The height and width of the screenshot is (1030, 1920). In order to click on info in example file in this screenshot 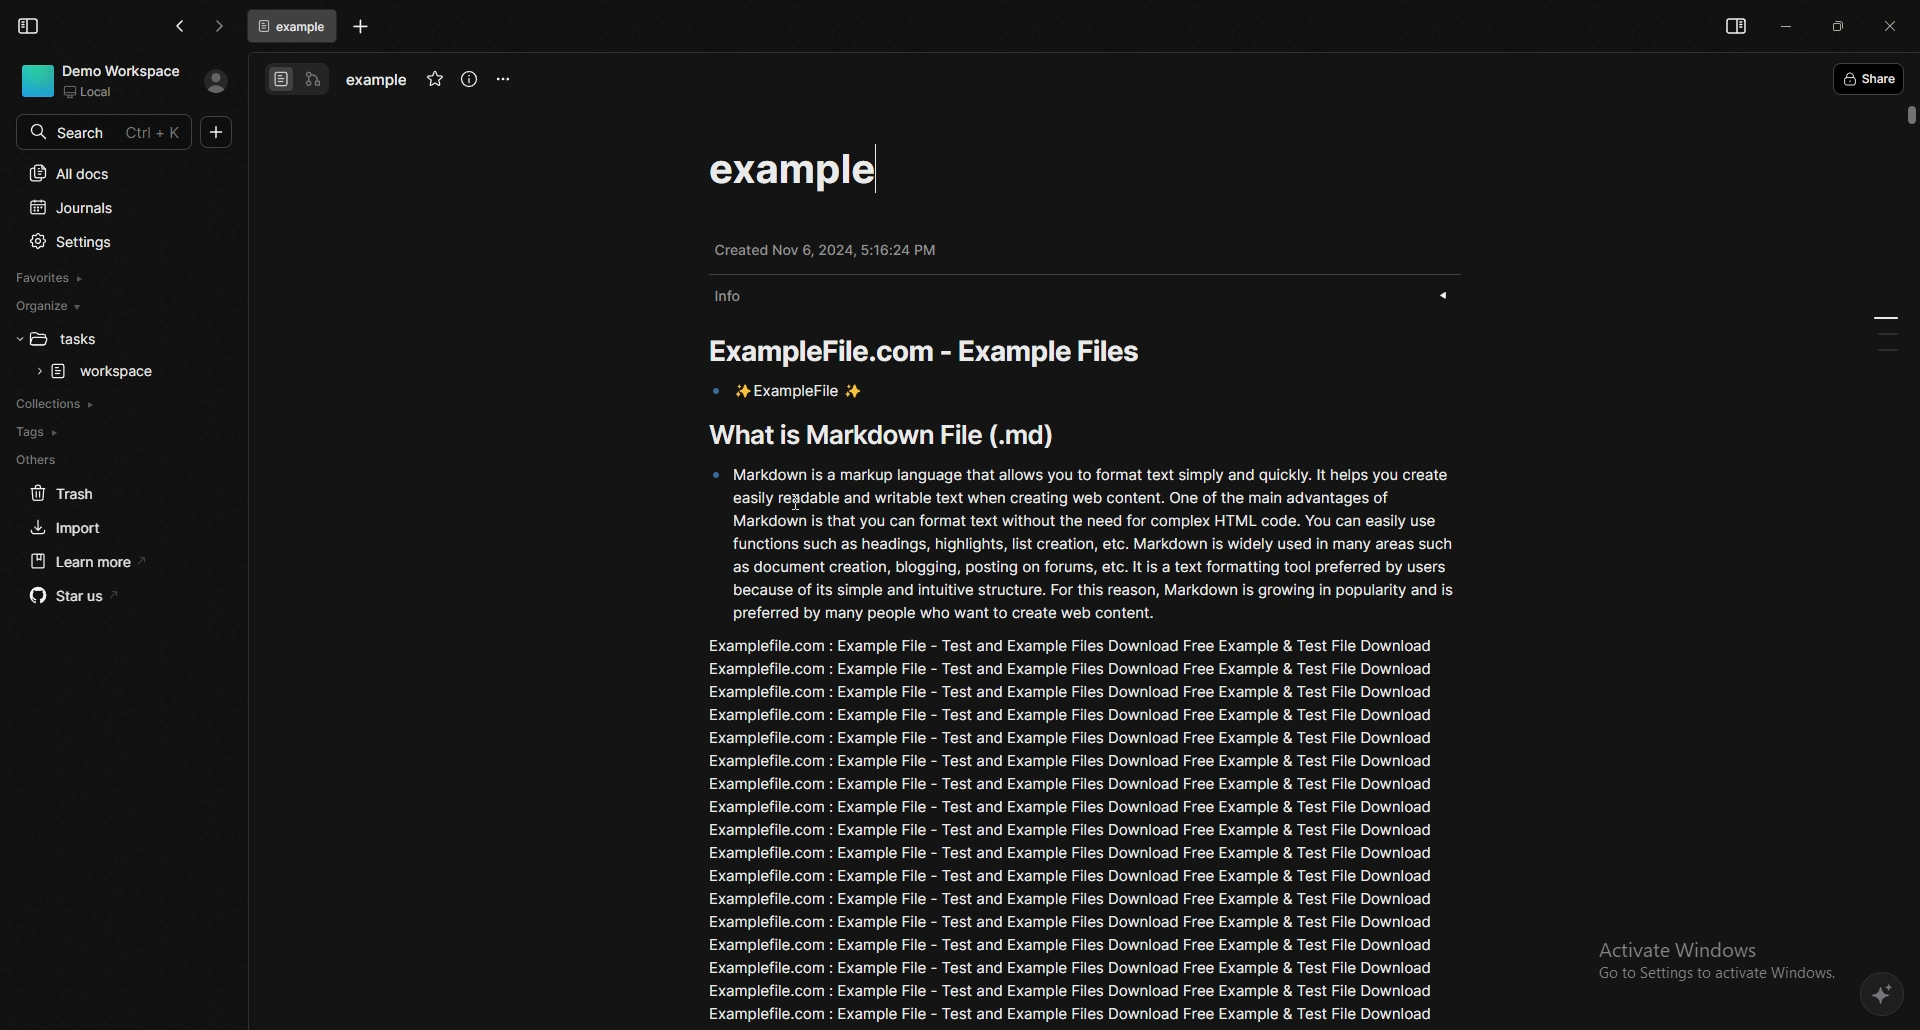, I will do `click(1072, 829)`.